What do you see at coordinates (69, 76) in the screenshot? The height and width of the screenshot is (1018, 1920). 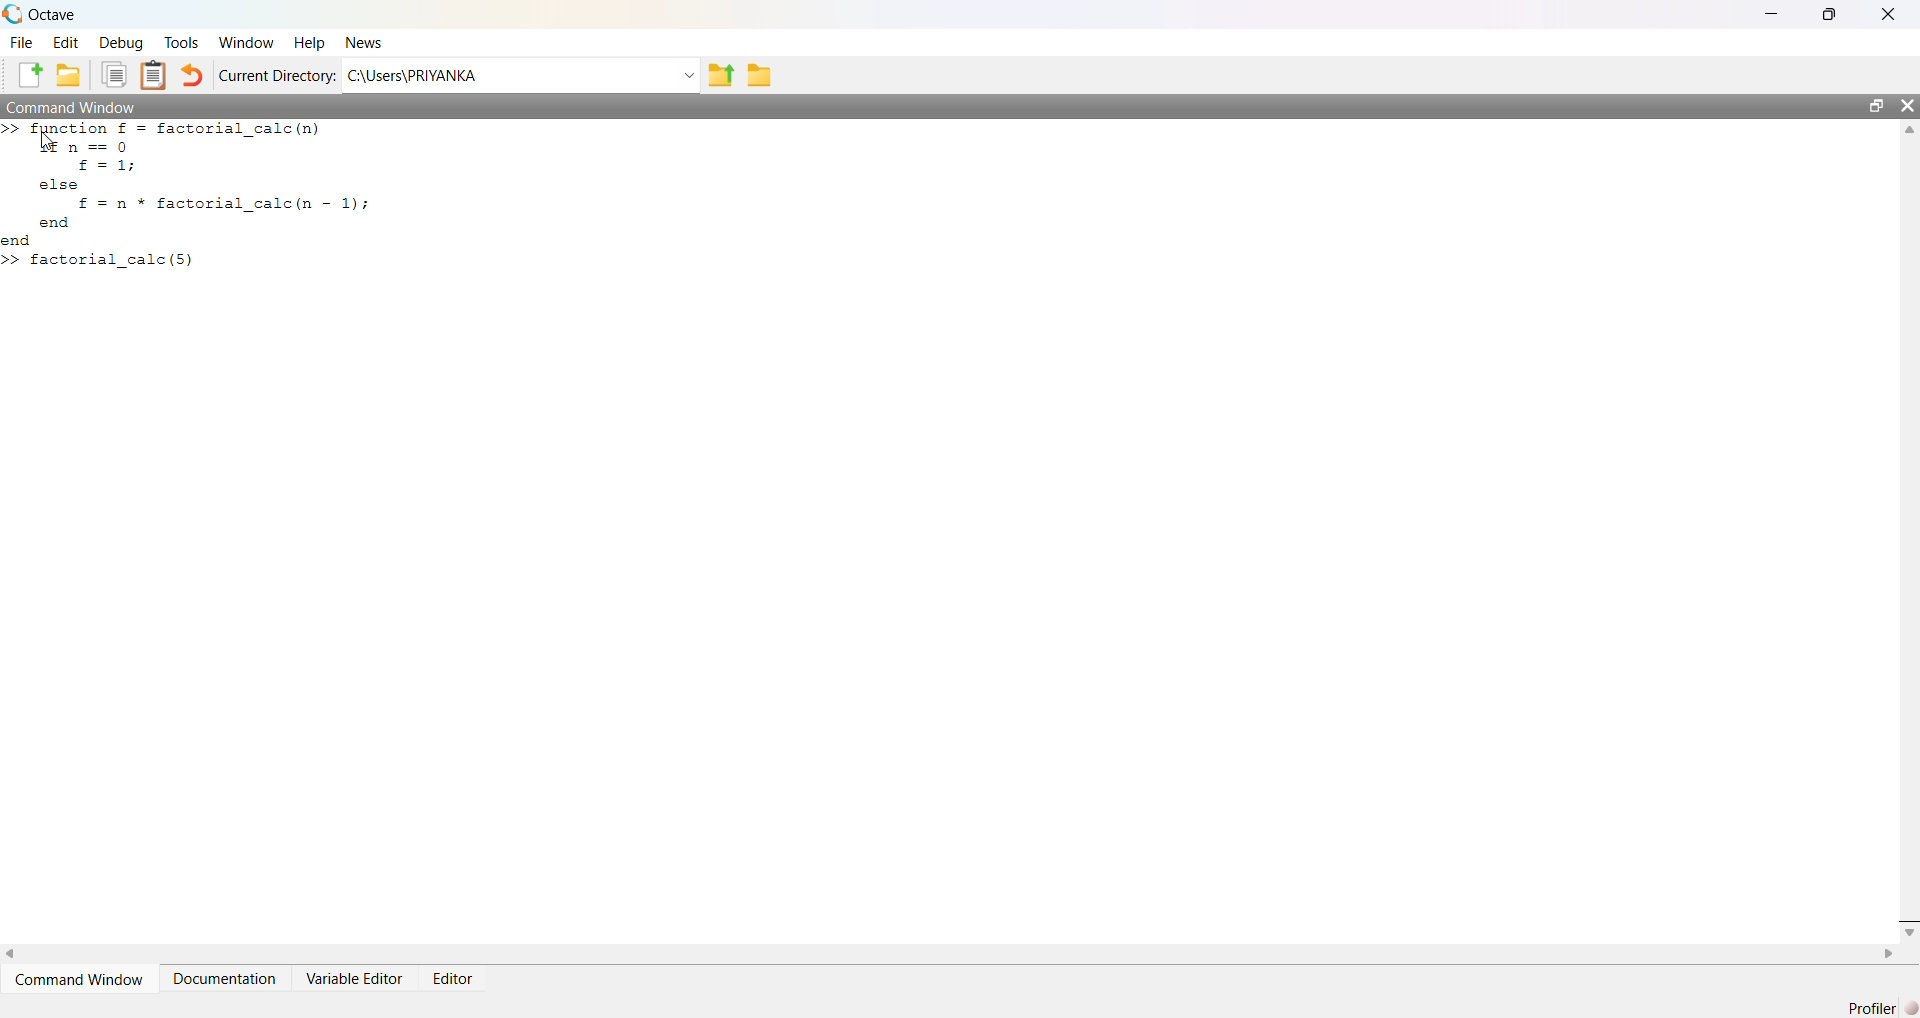 I see `add folder` at bounding box center [69, 76].